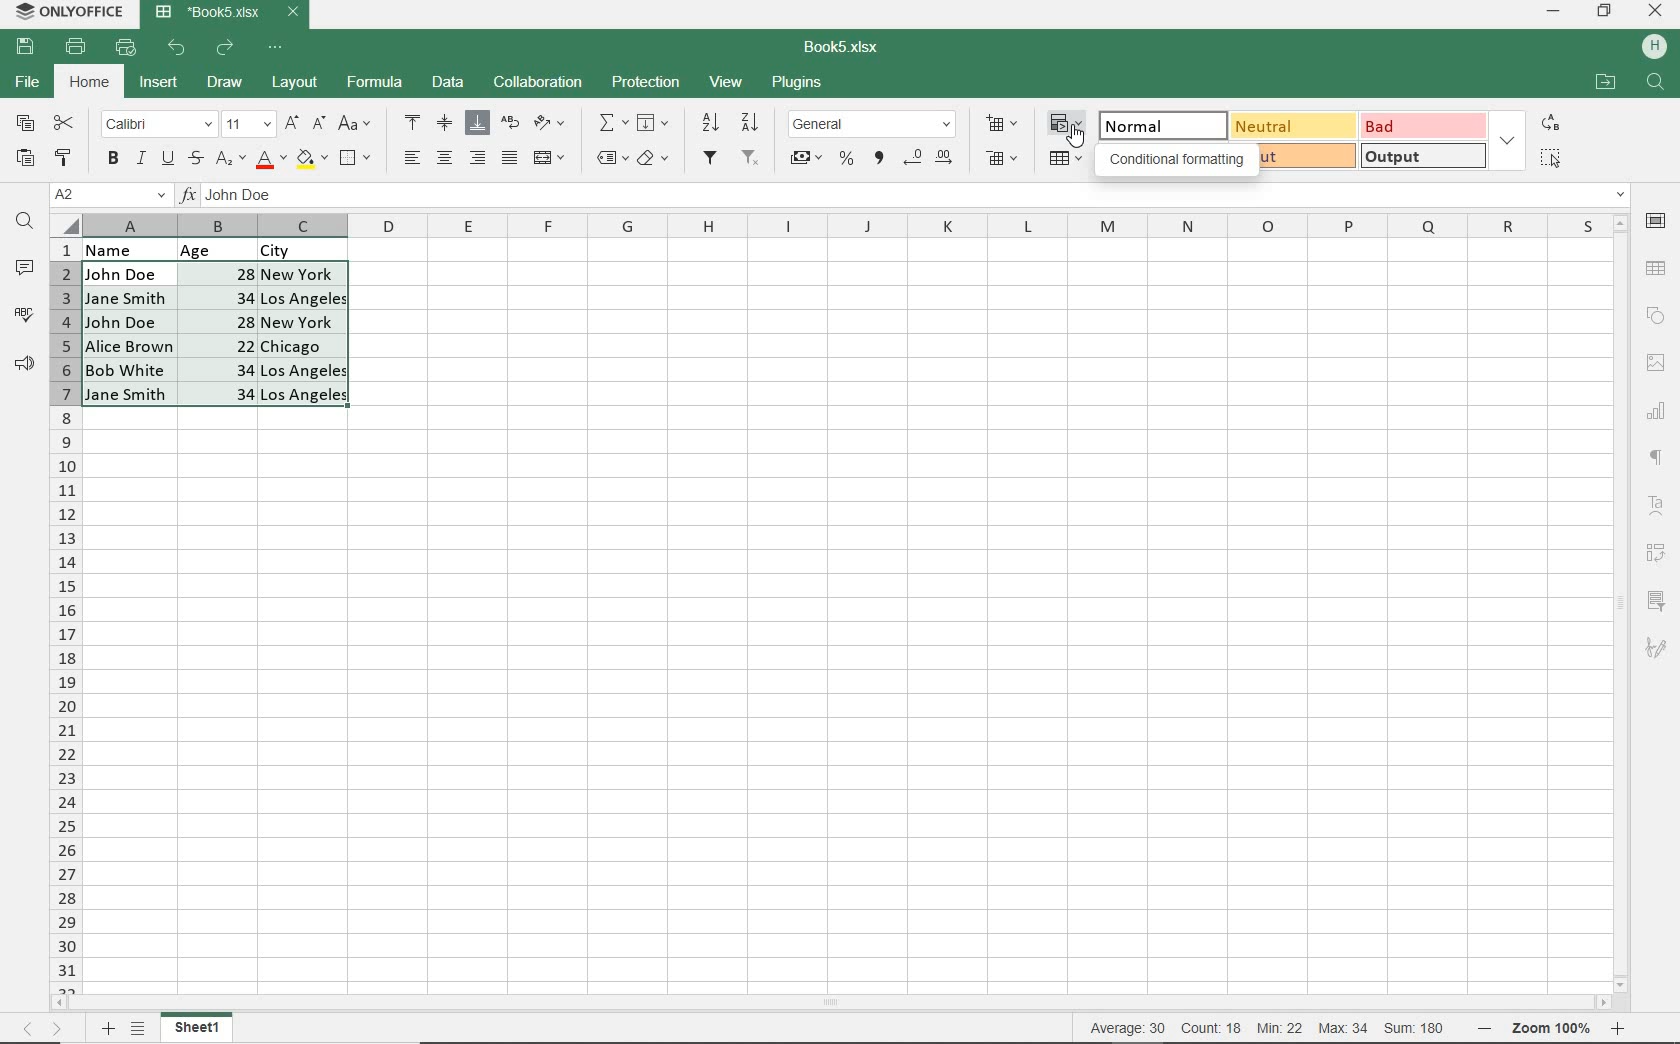 The height and width of the screenshot is (1044, 1680). I want to click on COPY STYLE, so click(64, 155).